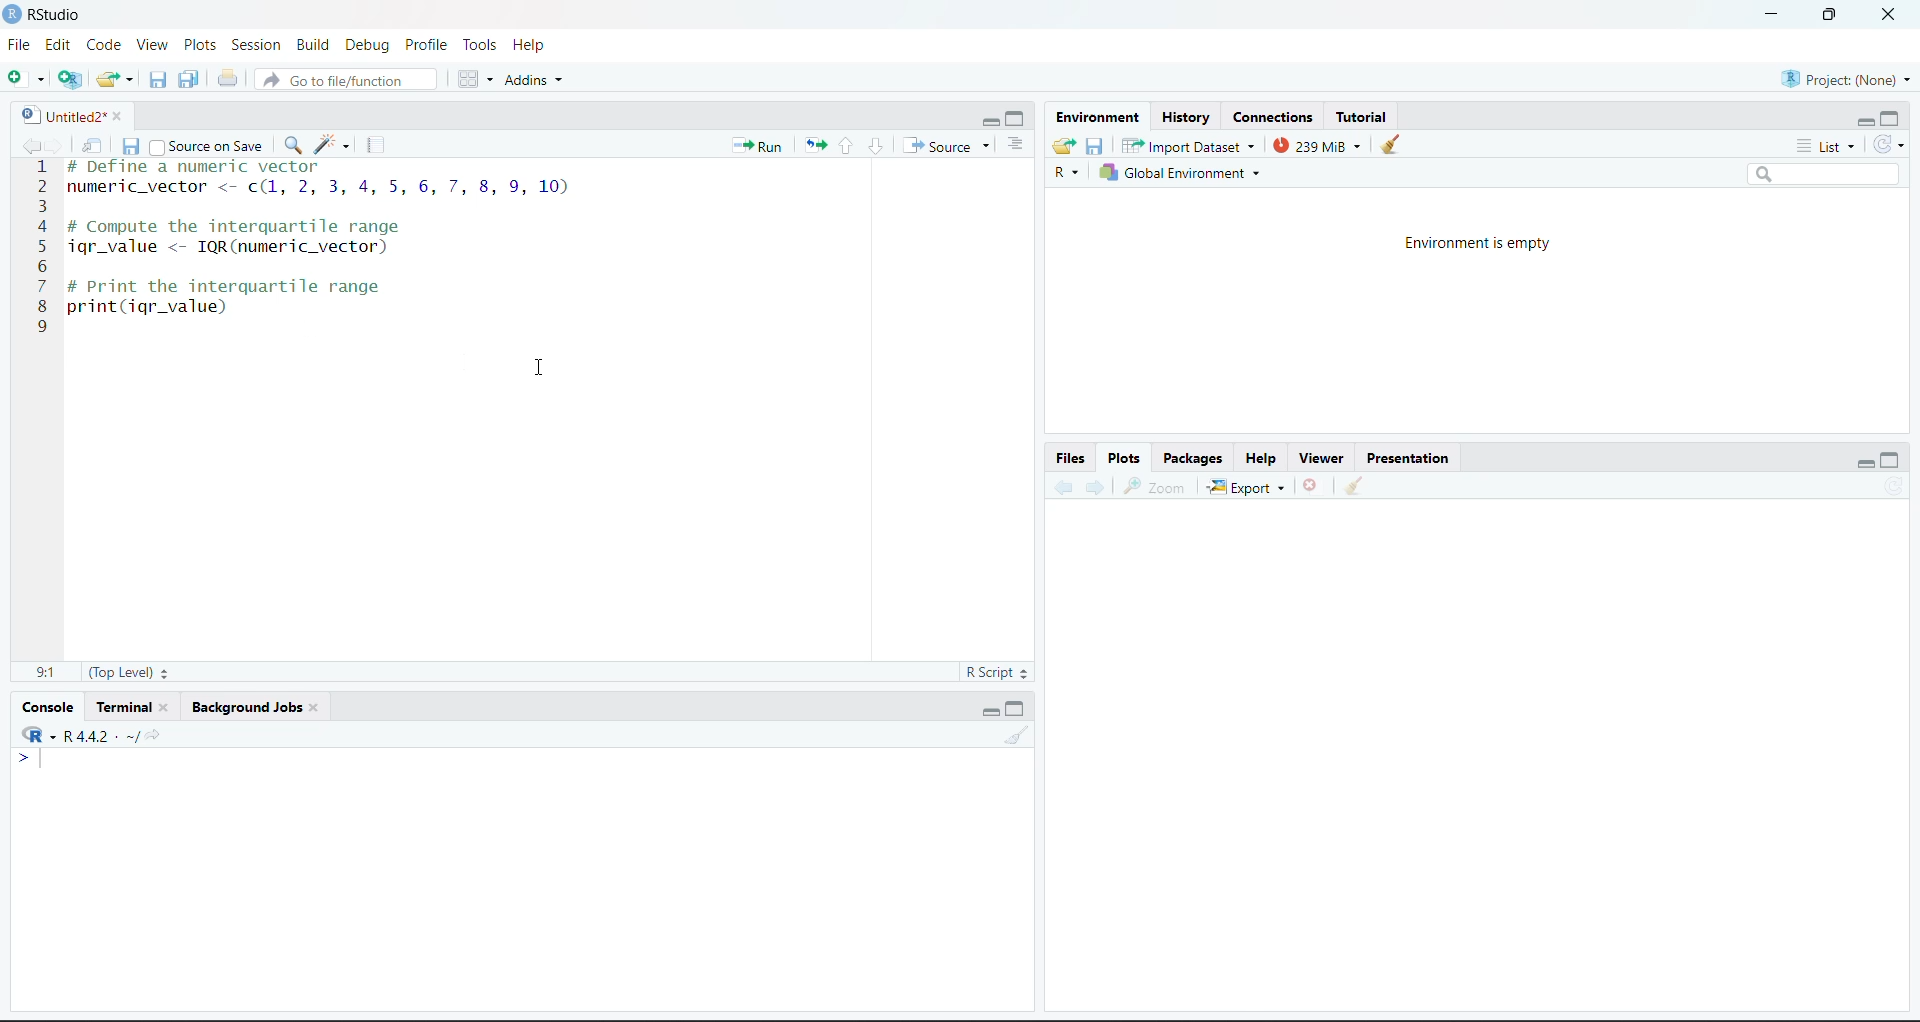 The height and width of the screenshot is (1022, 1920). What do you see at coordinates (1126, 457) in the screenshot?
I see `Plots` at bounding box center [1126, 457].